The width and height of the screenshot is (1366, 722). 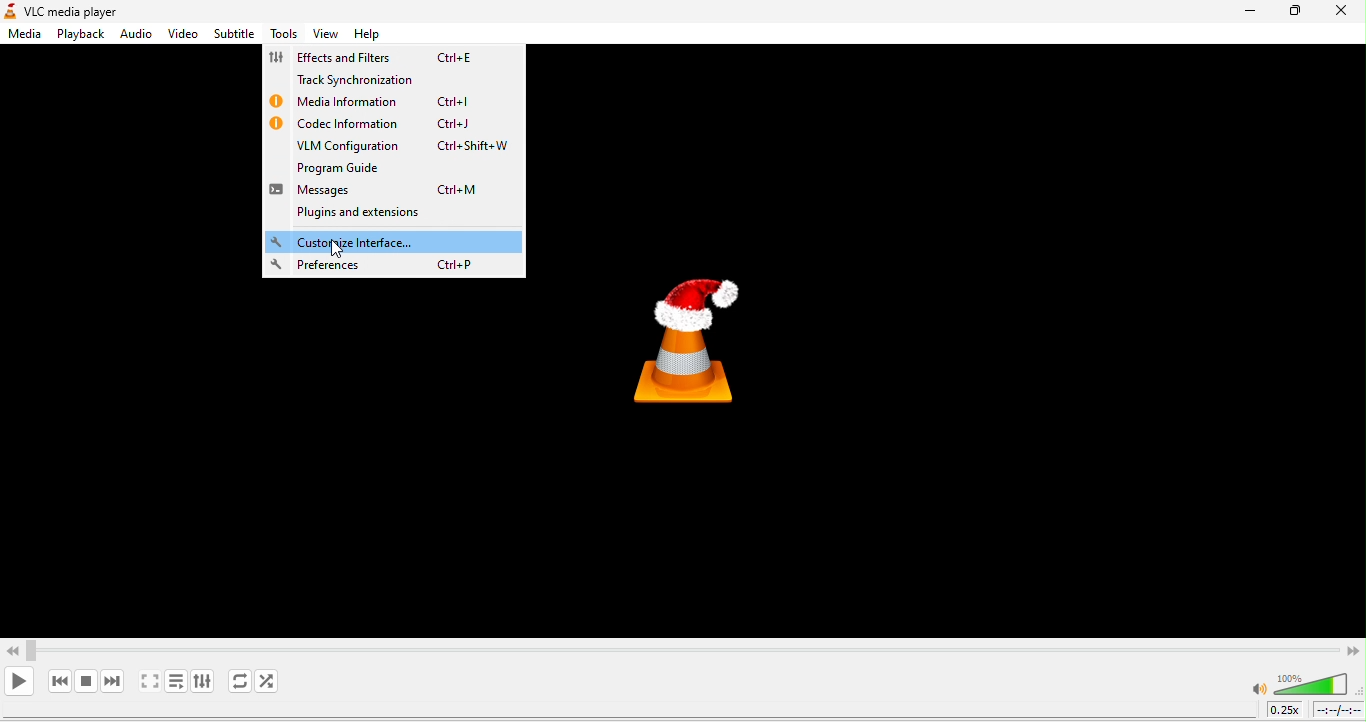 I want to click on toggle video in  full screen, so click(x=147, y=683).